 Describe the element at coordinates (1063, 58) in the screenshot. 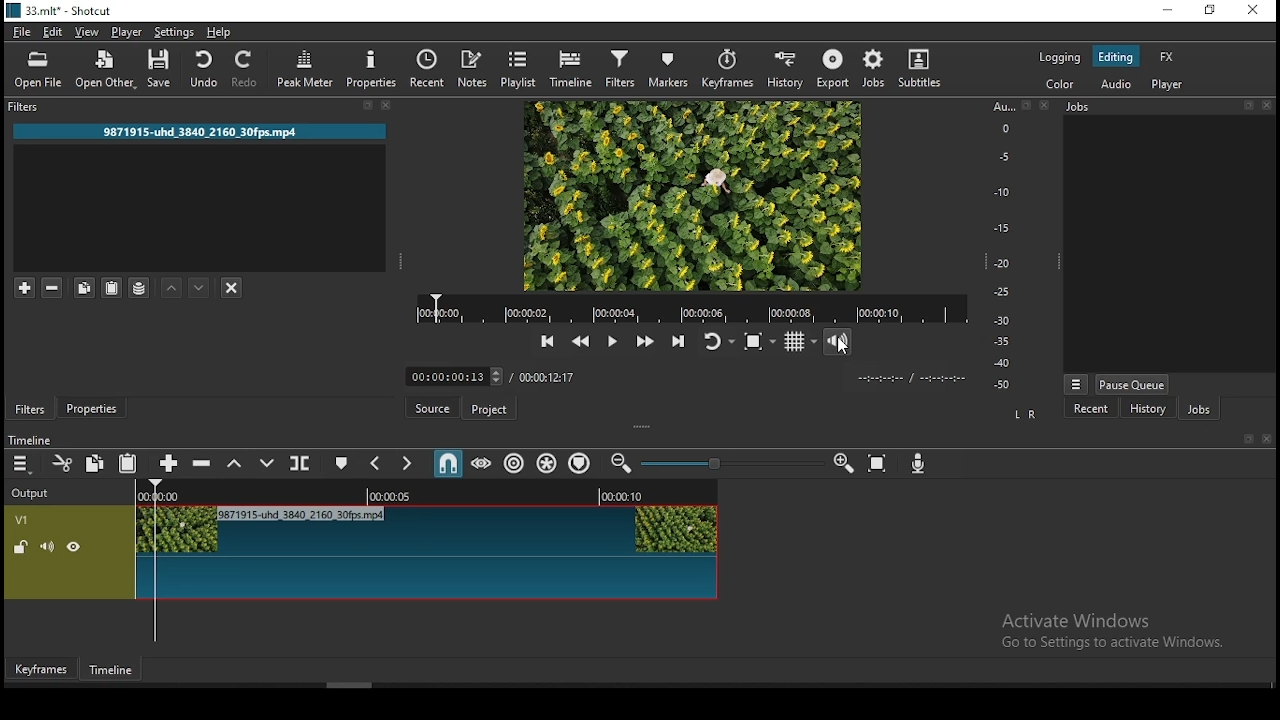

I see `logging` at that location.